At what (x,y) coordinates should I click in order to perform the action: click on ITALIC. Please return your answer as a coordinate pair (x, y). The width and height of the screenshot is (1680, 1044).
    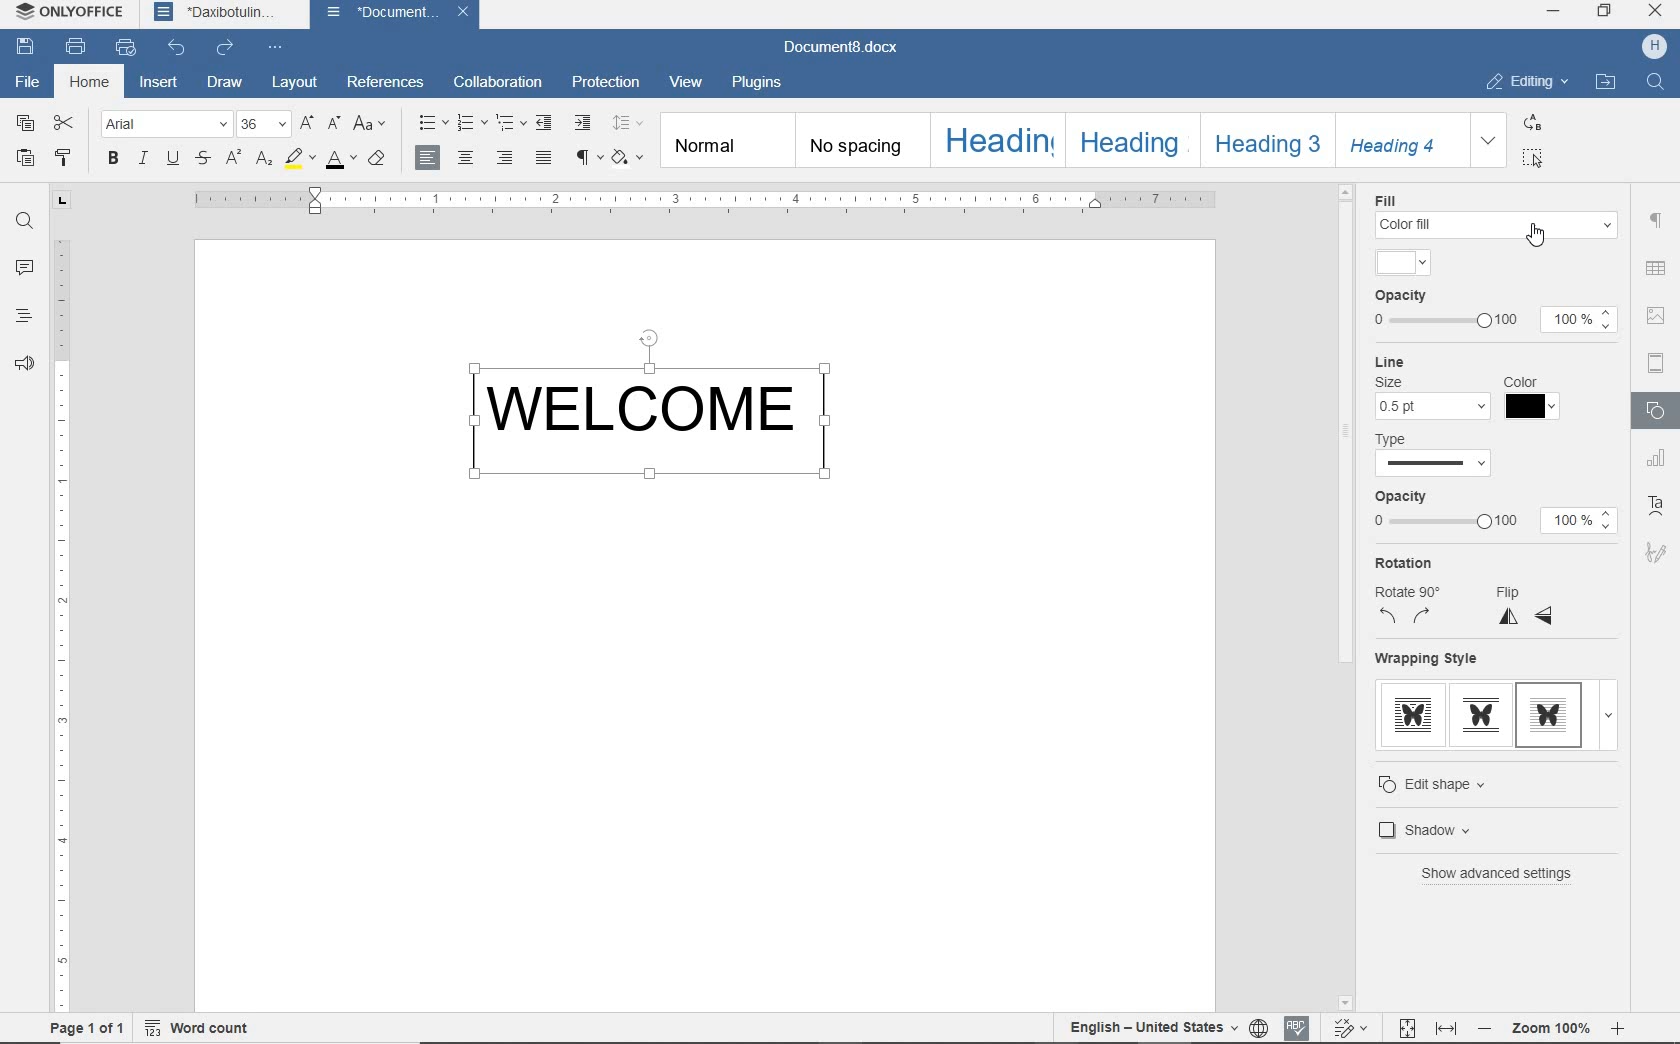
    Looking at the image, I should click on (142, 157).